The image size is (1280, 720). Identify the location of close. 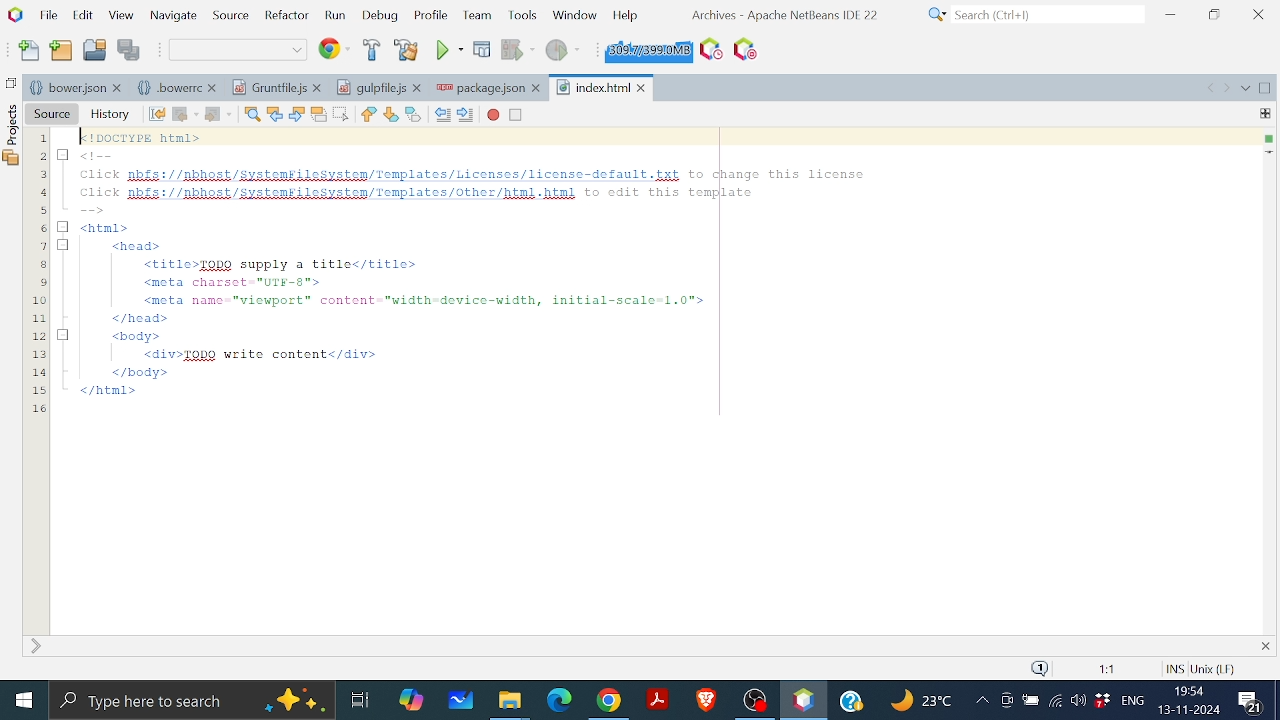
(213, 88).